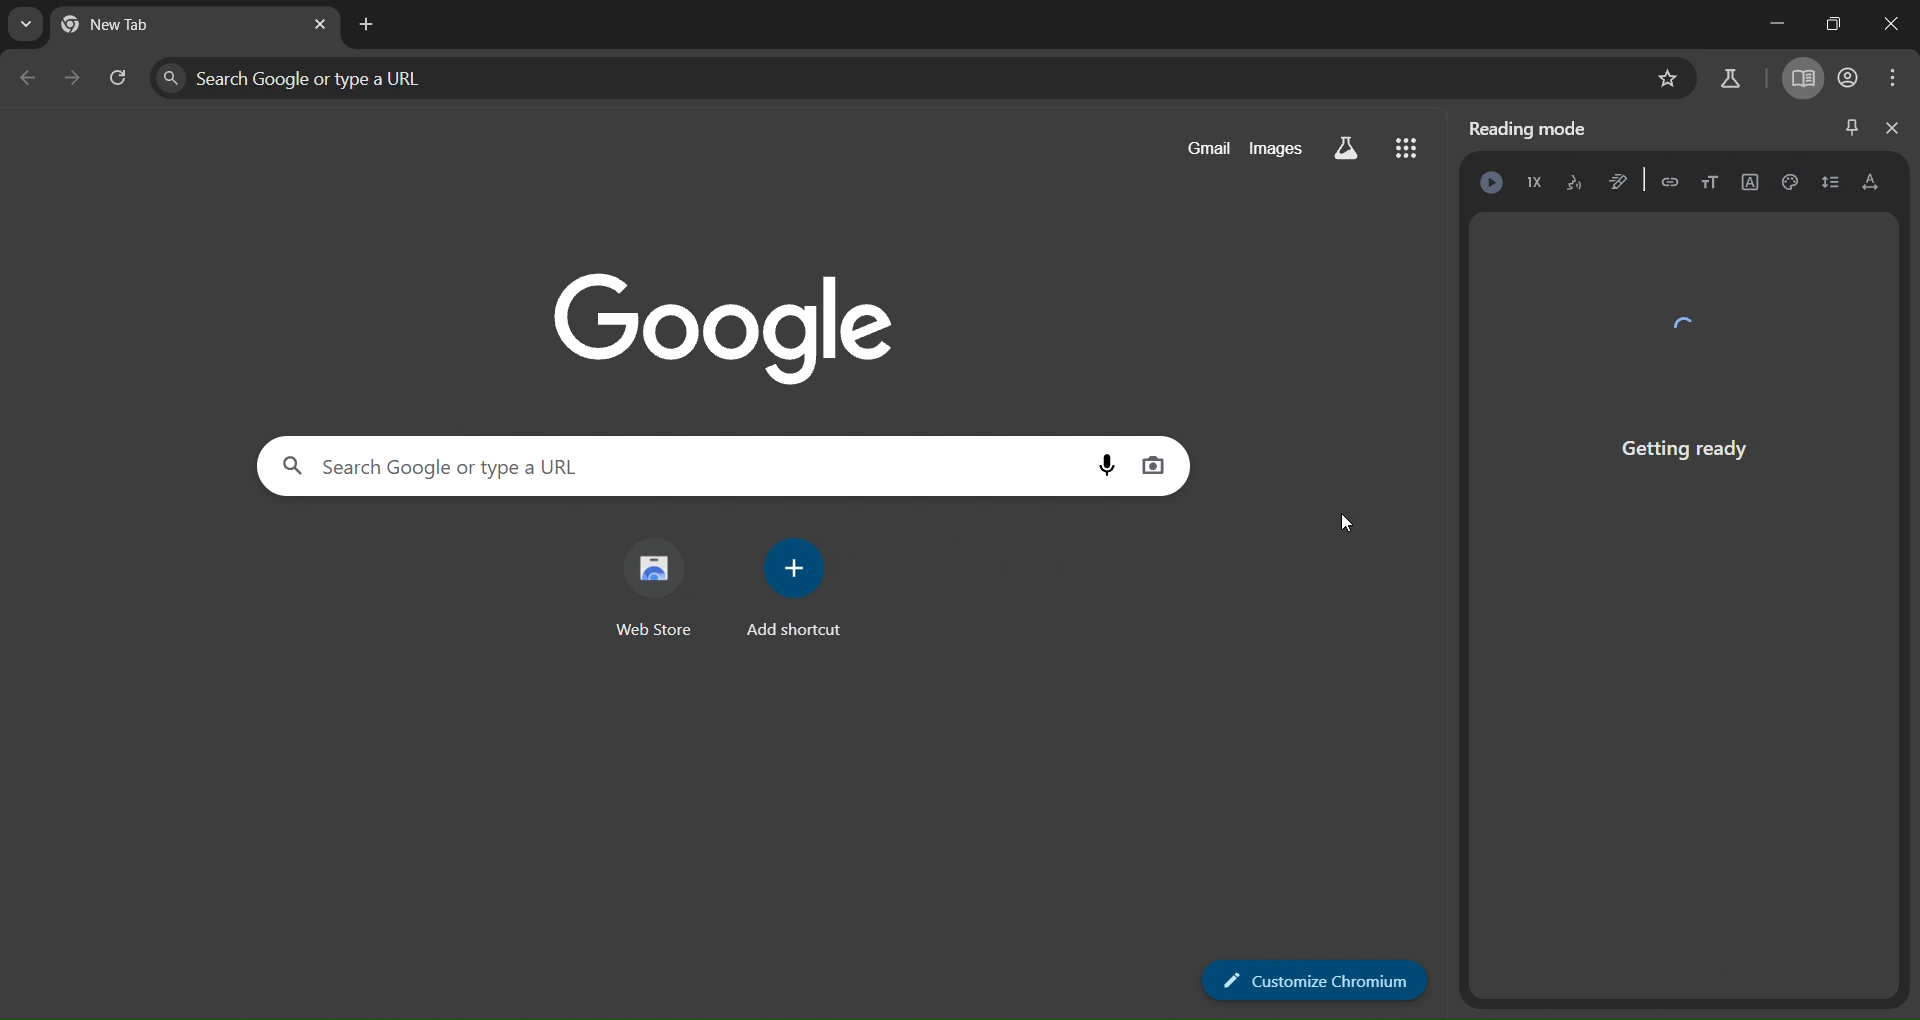 The width and height of the screenshot is (1920, 1020). I want to click on images, so click(1280, 146).